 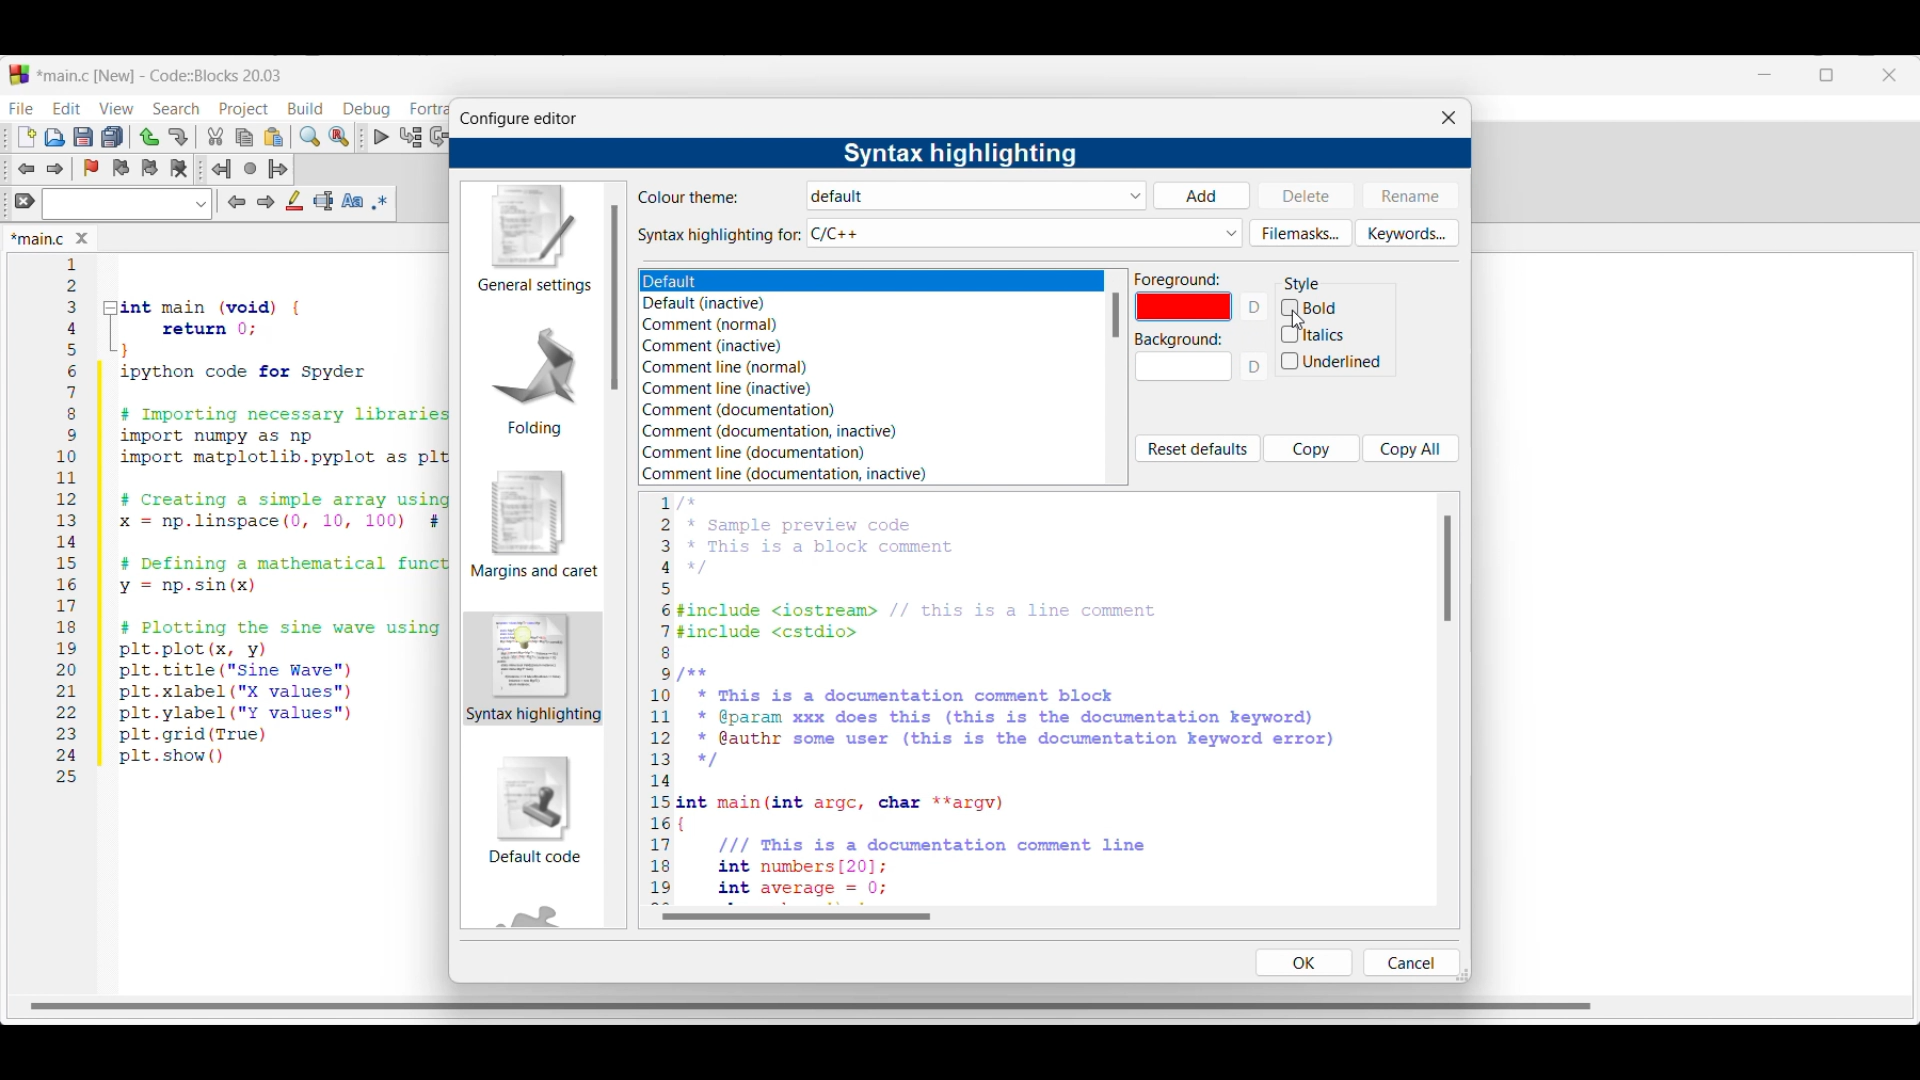 What do you see at coordinates (216, 136) in the screenshot?
I see `Cut` at bounding box center [216, 136].